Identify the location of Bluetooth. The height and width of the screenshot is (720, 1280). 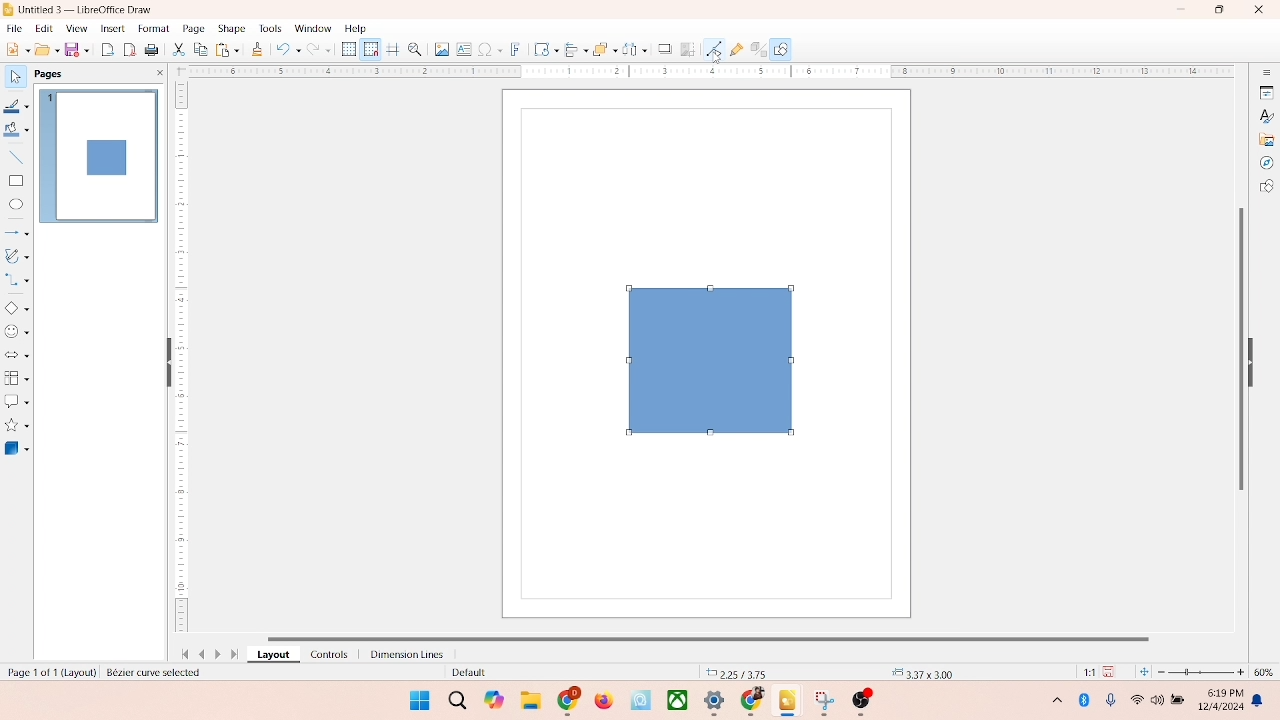
(1088, 700).